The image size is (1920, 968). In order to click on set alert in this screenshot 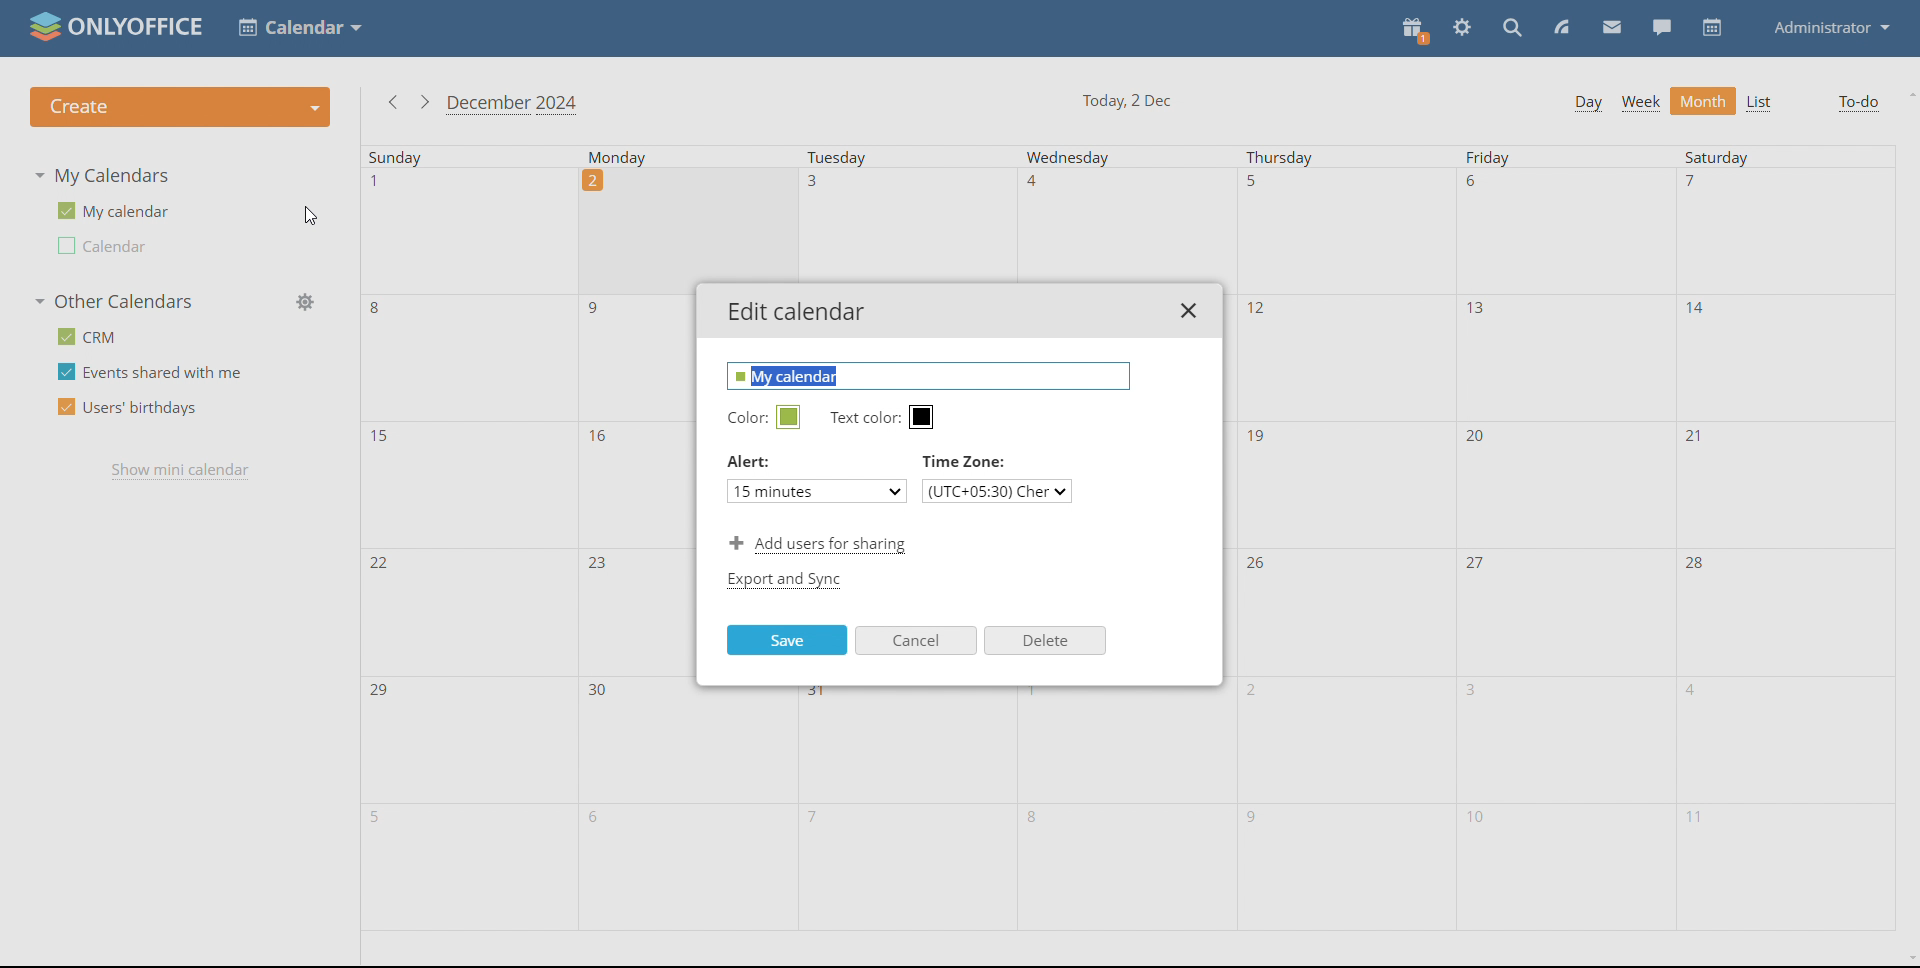, I will do `click(816, 492)`.